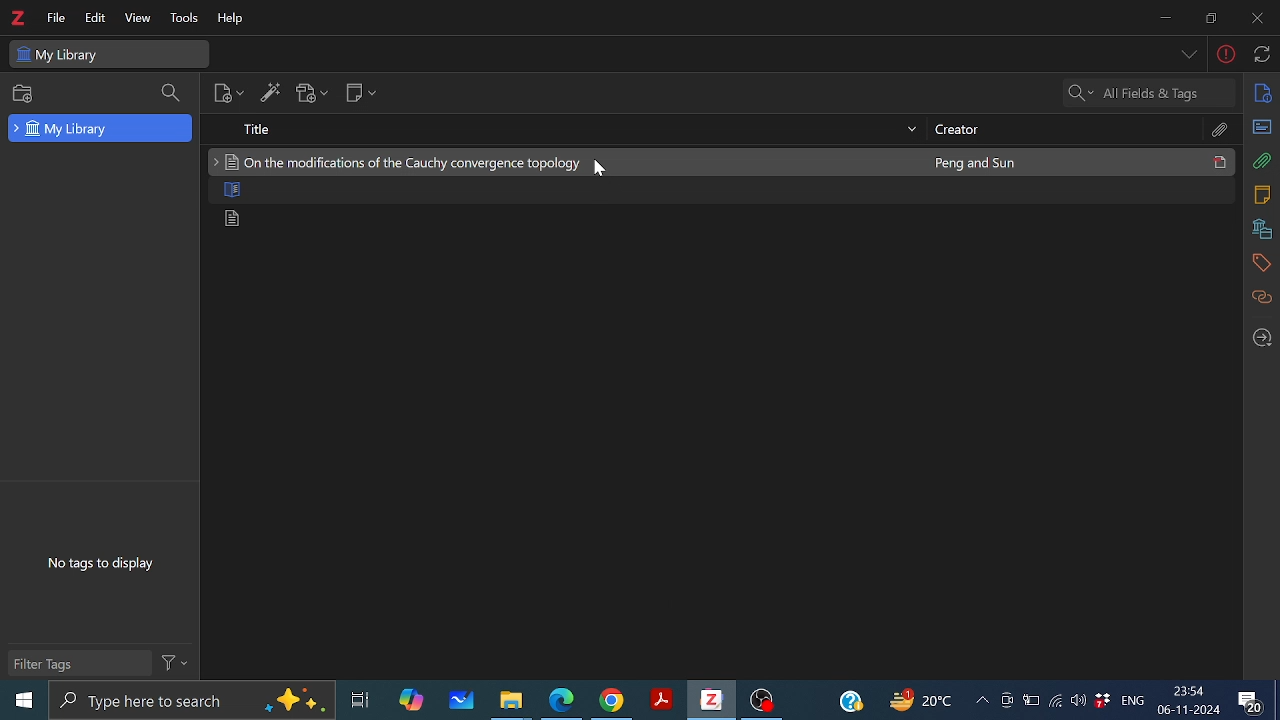 This screenshot has height=720, width=1280. I want to click on HElp, so click(233, 19).